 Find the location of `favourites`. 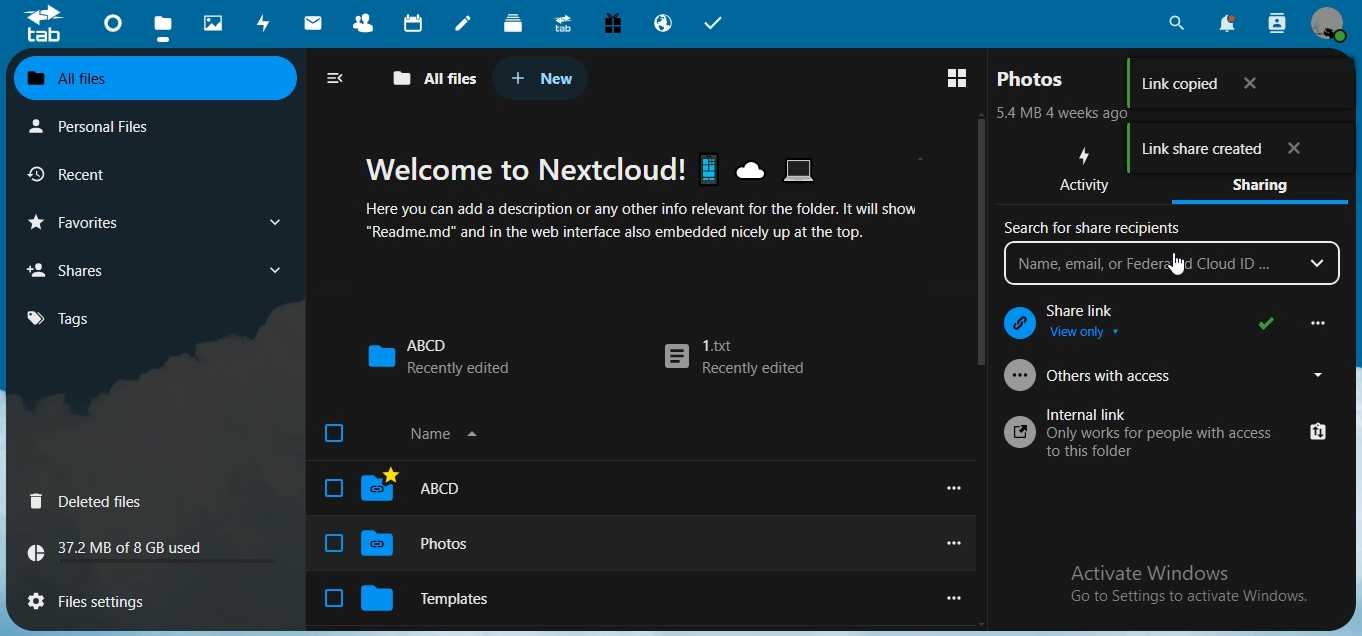

favourites is located at coordinates (152, 222).